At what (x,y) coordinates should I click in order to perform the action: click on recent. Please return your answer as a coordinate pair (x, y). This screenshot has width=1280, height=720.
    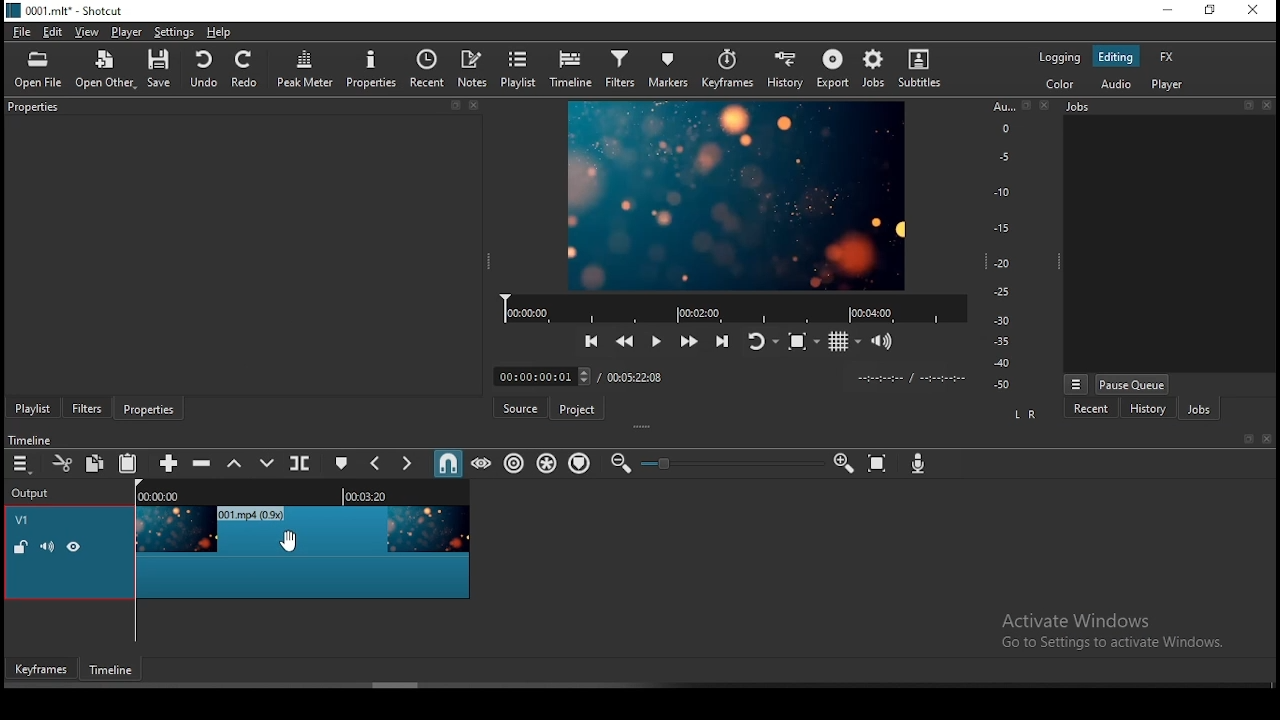
    Looking at the image, I should click on (1094, 408).